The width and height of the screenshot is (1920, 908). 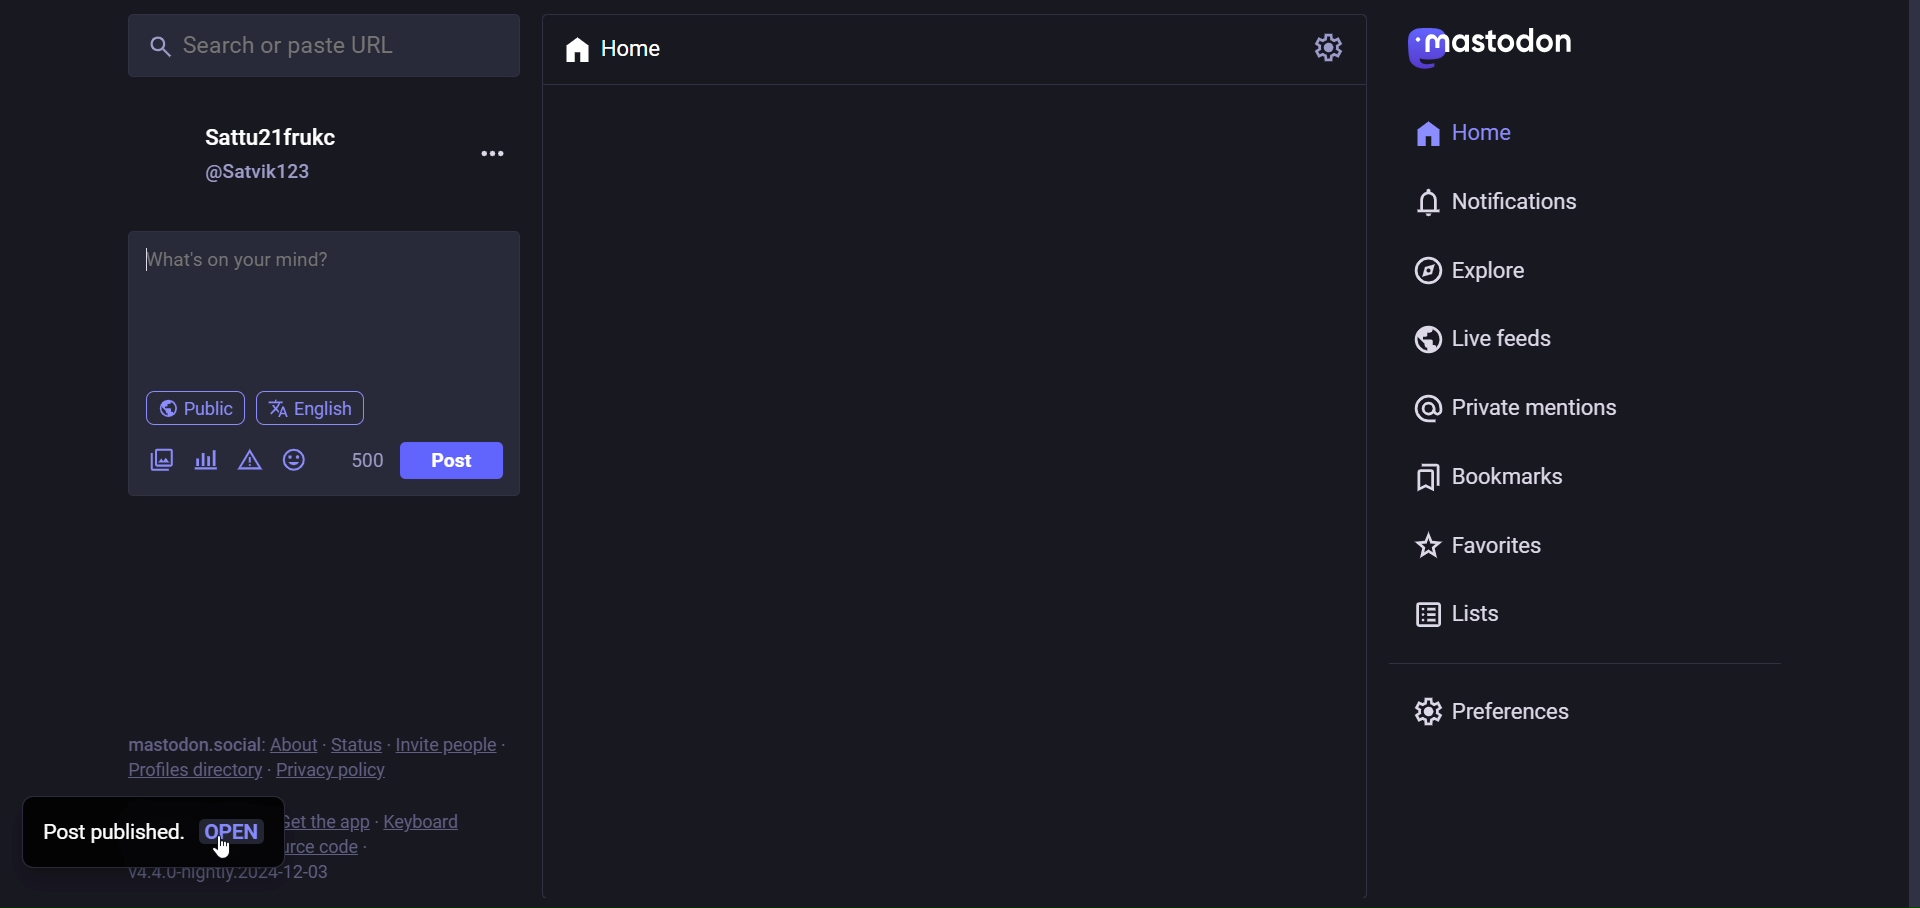 What do you see at coordinates (490, 153) in the screenshot?
I see `more` at bounding box center [490, 153].